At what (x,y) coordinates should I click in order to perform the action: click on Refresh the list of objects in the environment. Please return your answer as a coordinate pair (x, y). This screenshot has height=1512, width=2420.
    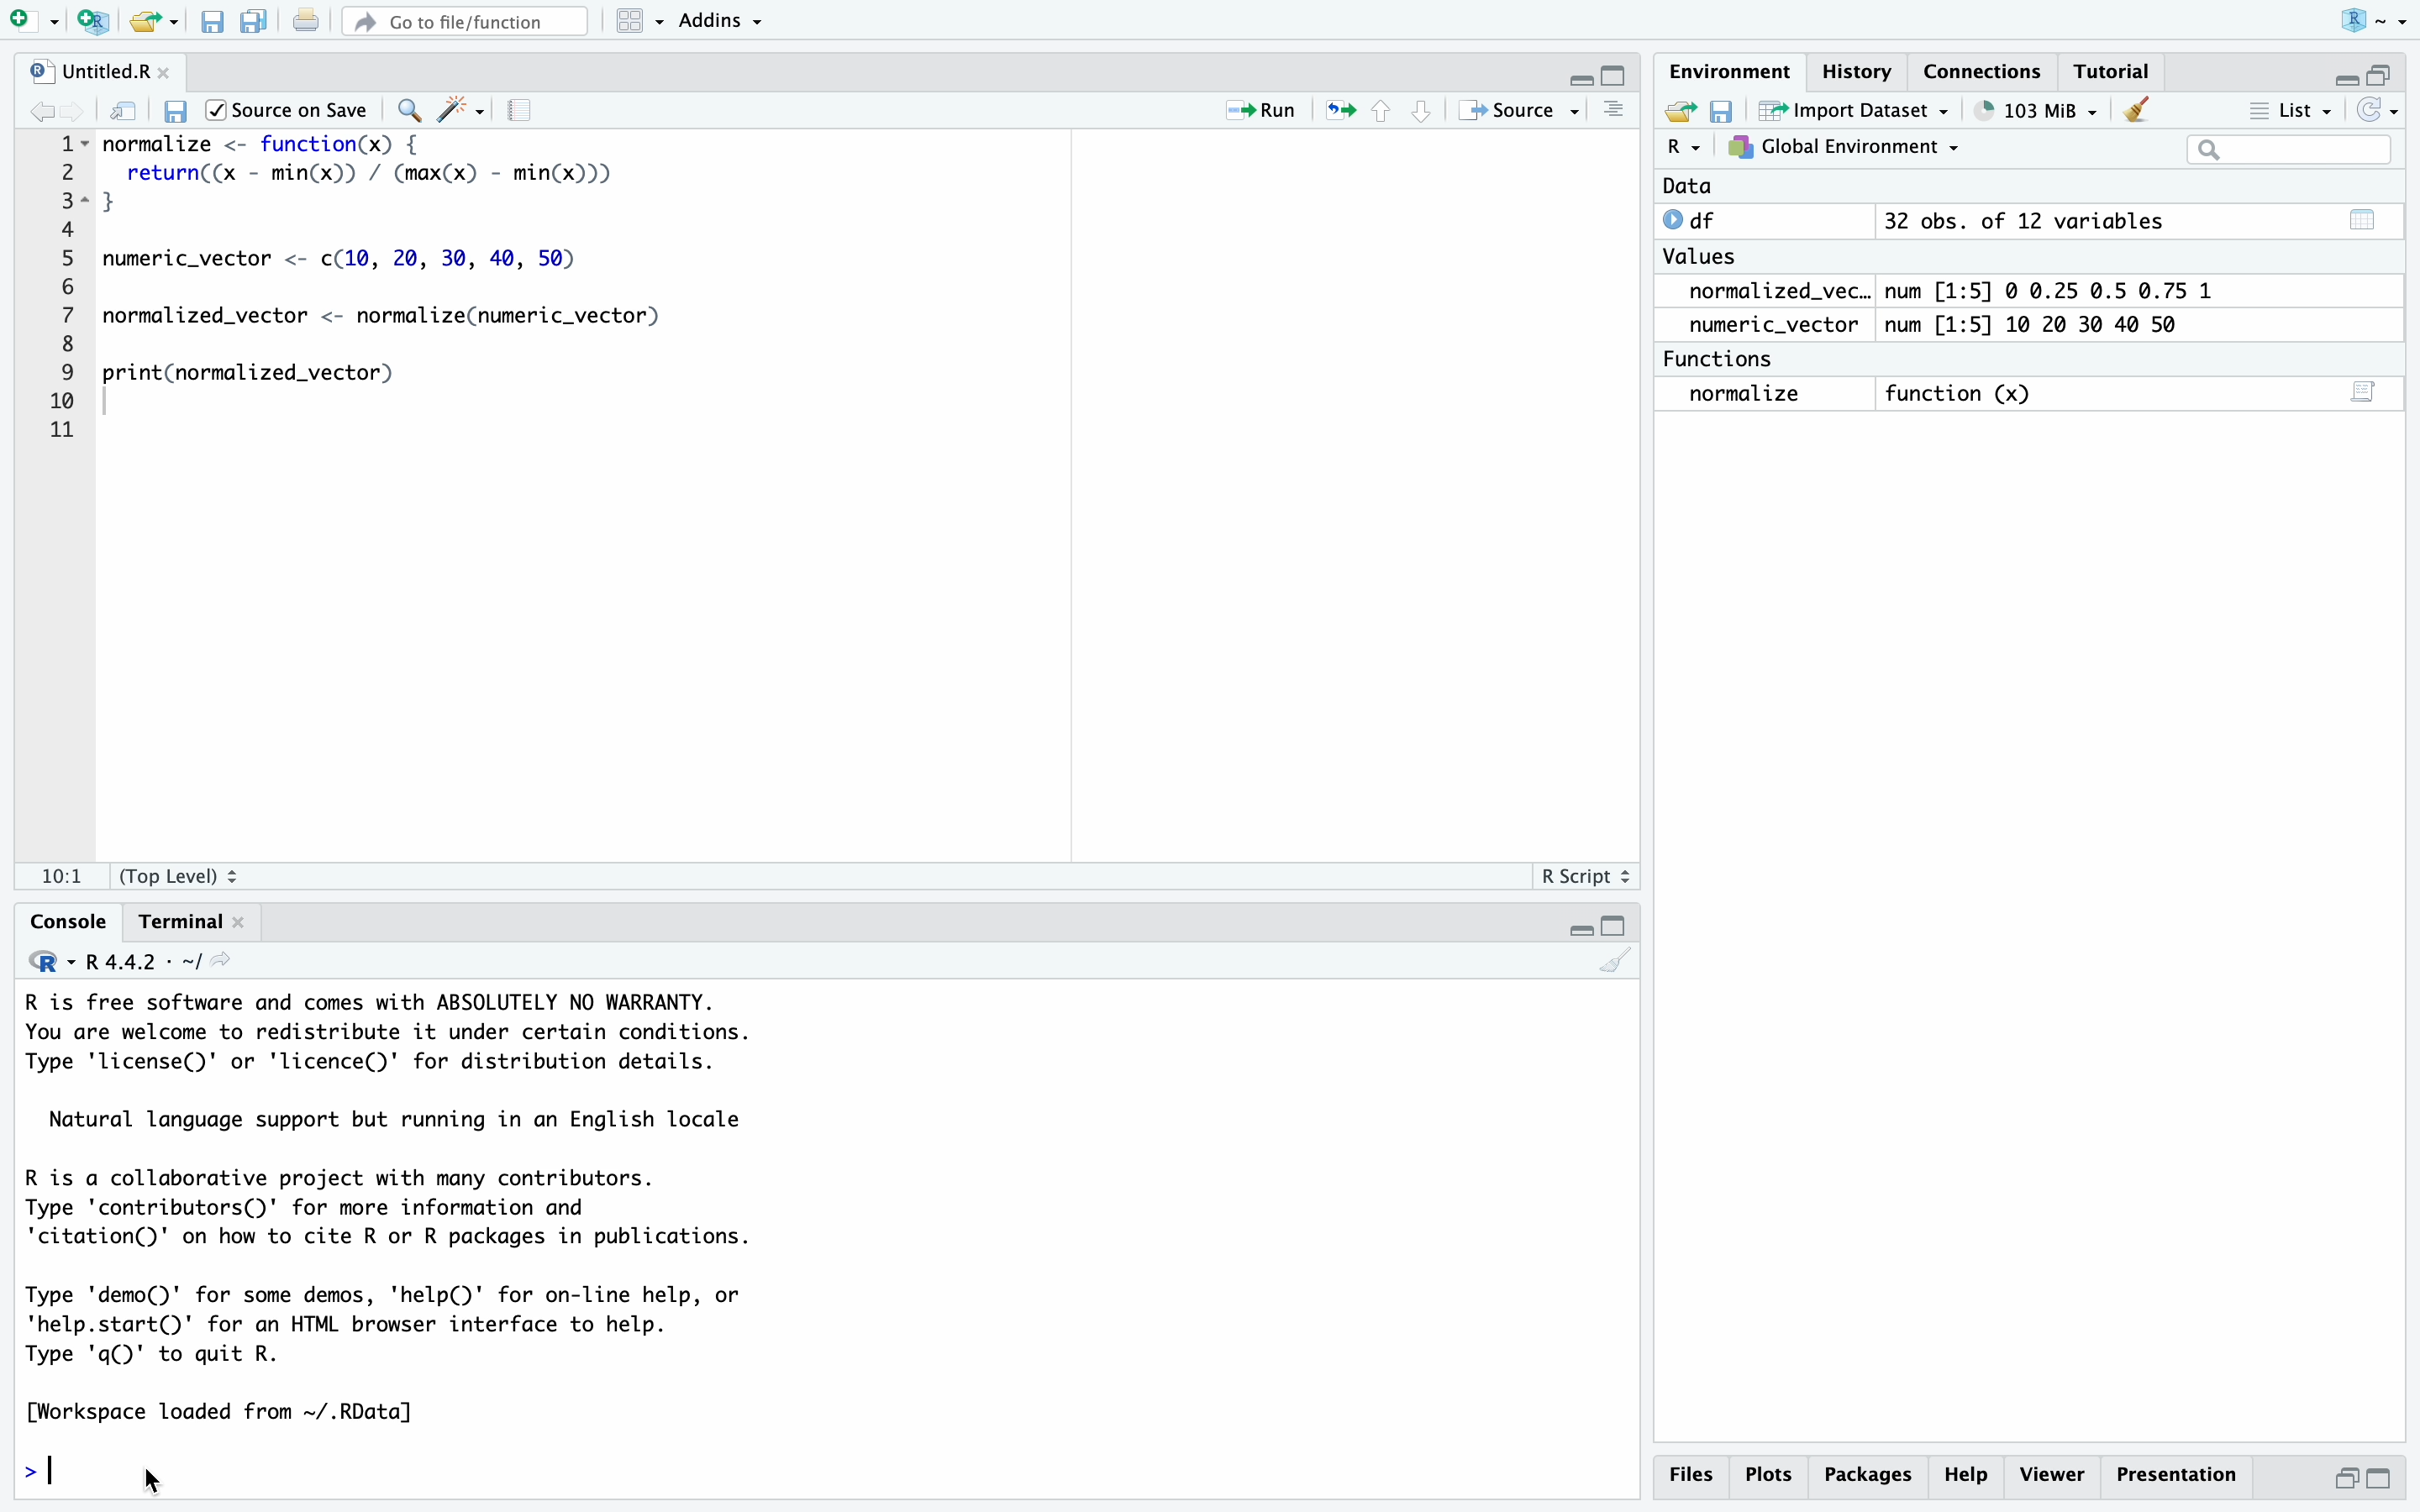
    Looking at the image, I should click on (2380, 110).